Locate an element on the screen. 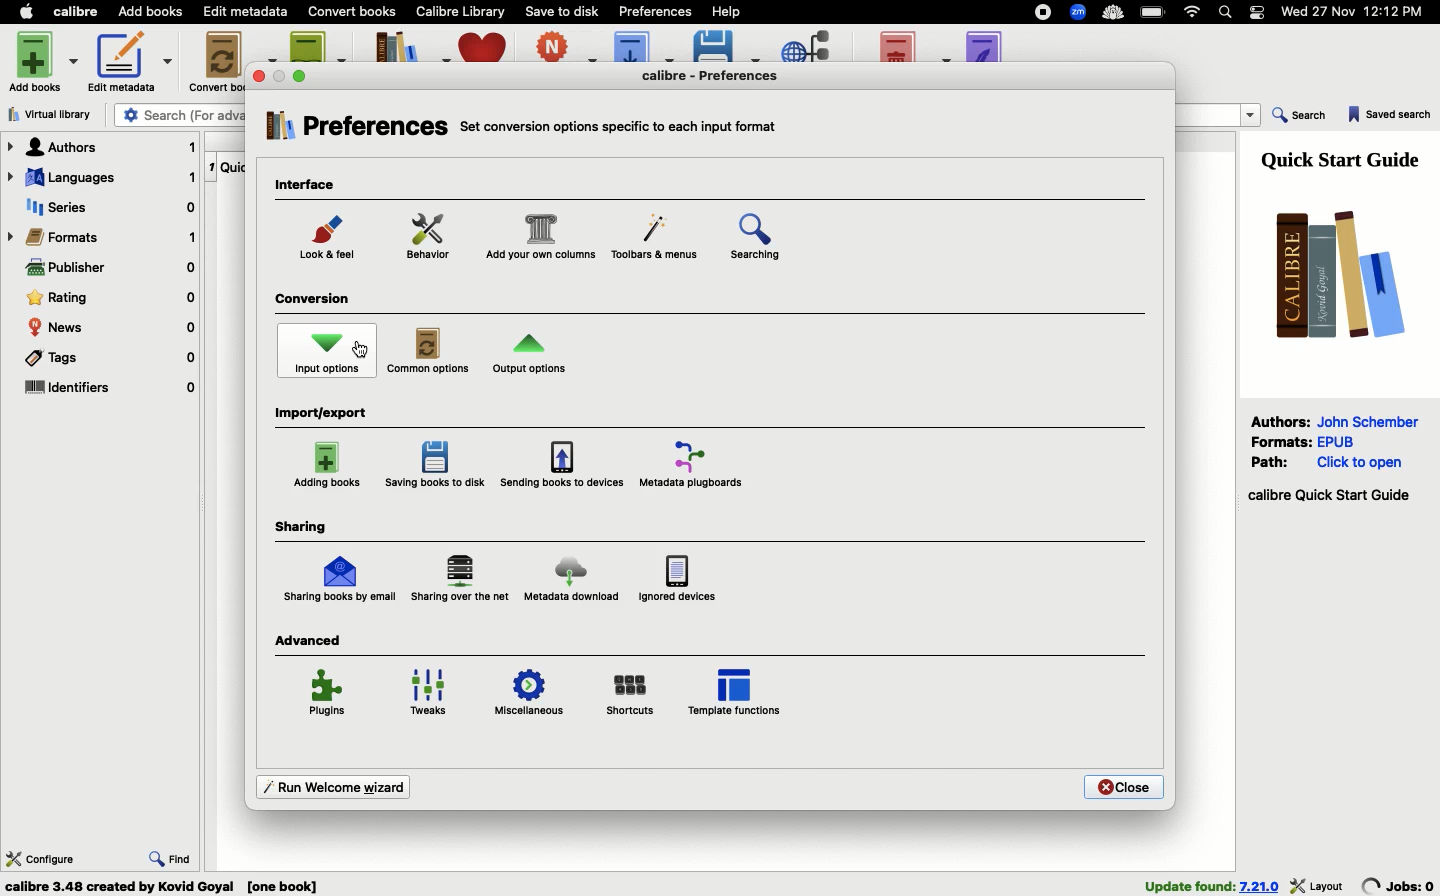  Internet is located at coordinates (1193, 12).